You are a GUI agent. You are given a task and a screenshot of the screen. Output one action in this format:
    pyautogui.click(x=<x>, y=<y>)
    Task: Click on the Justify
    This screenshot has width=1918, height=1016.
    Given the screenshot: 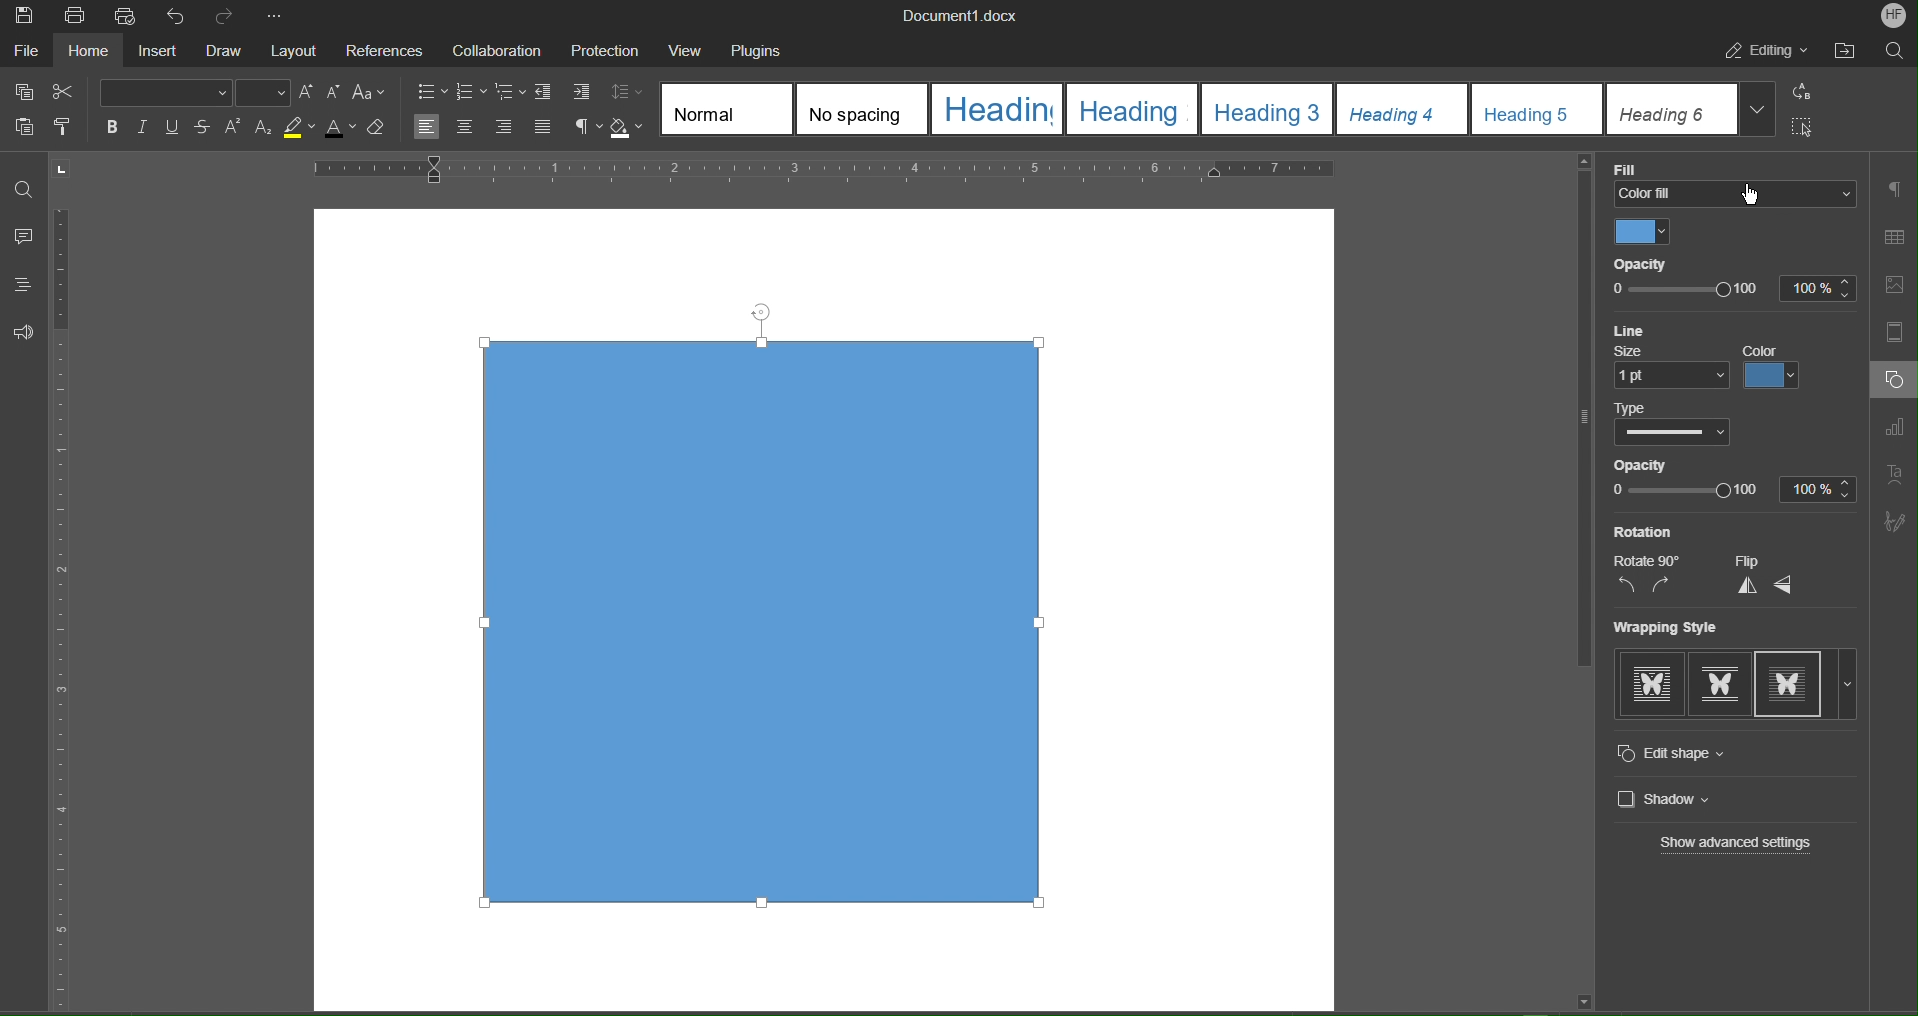 What is the action you would take?
    pyautogui.click(x=545, y=128)
    